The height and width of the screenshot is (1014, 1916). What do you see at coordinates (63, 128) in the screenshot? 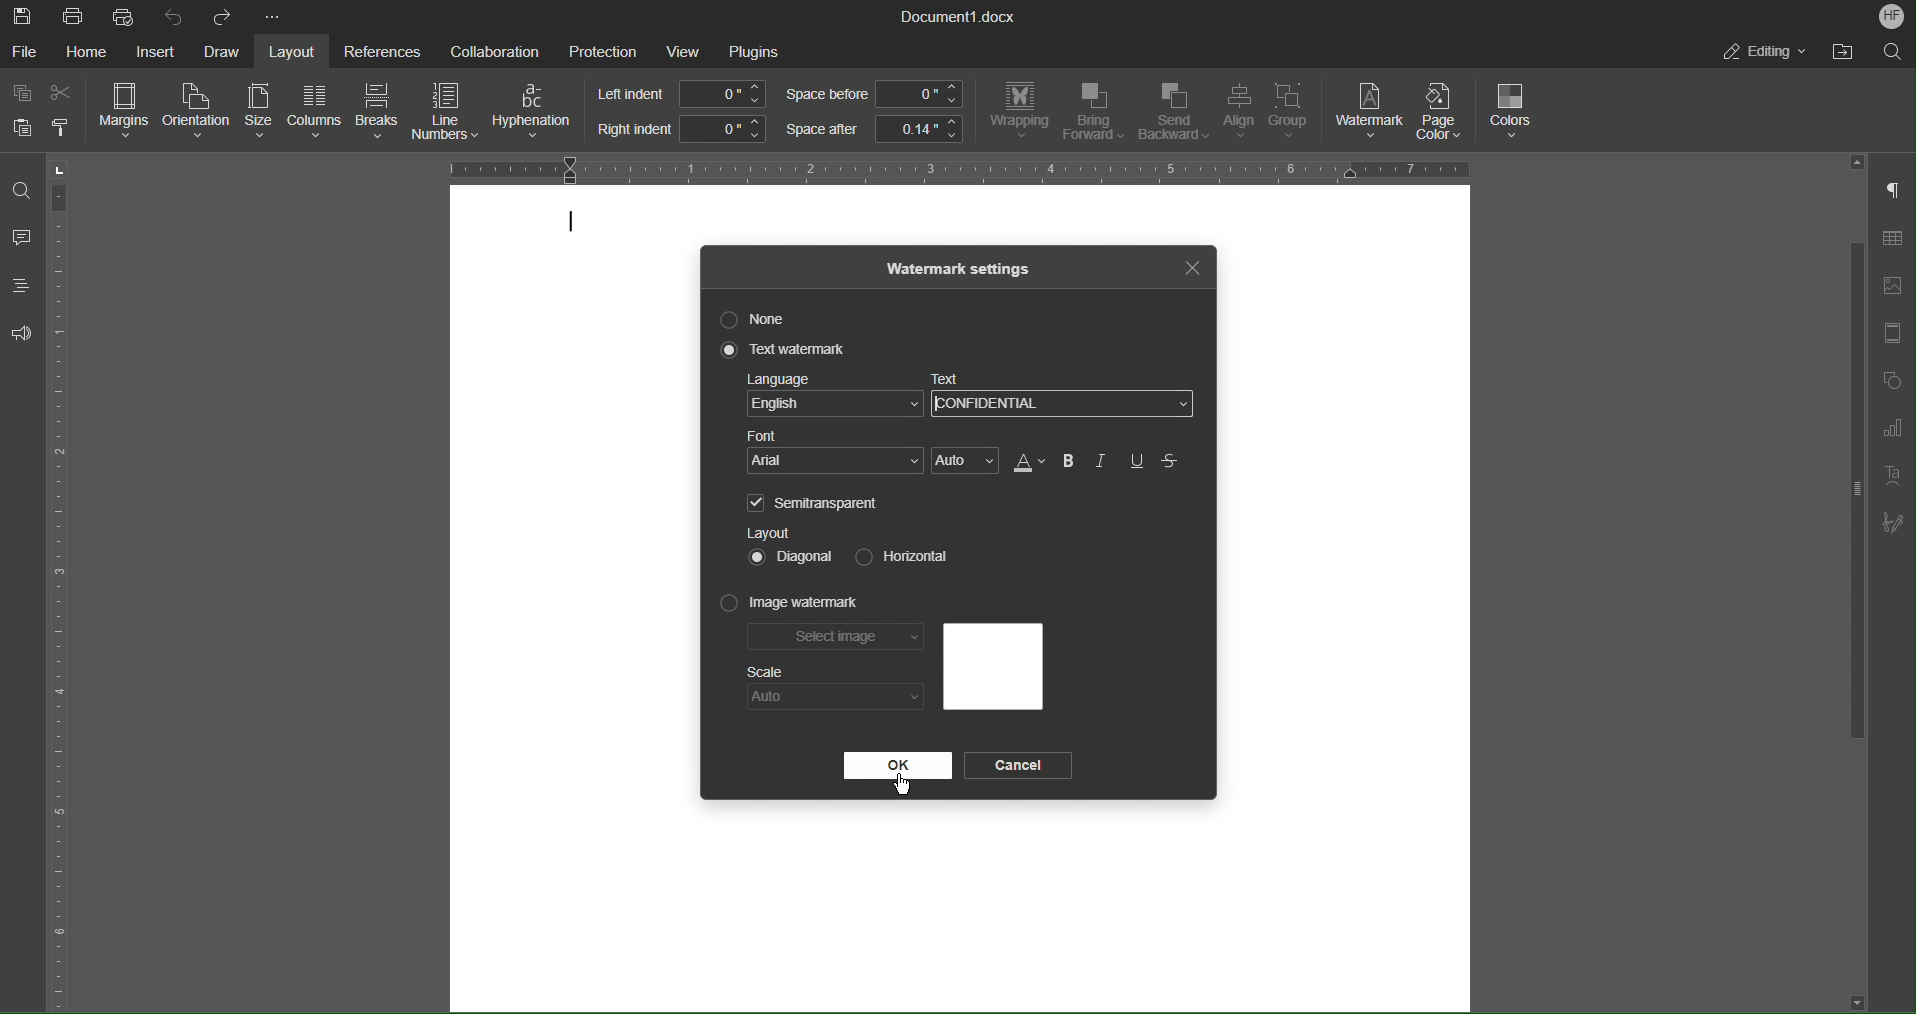
I see `Copy Style` at bounding box center [63, 128].